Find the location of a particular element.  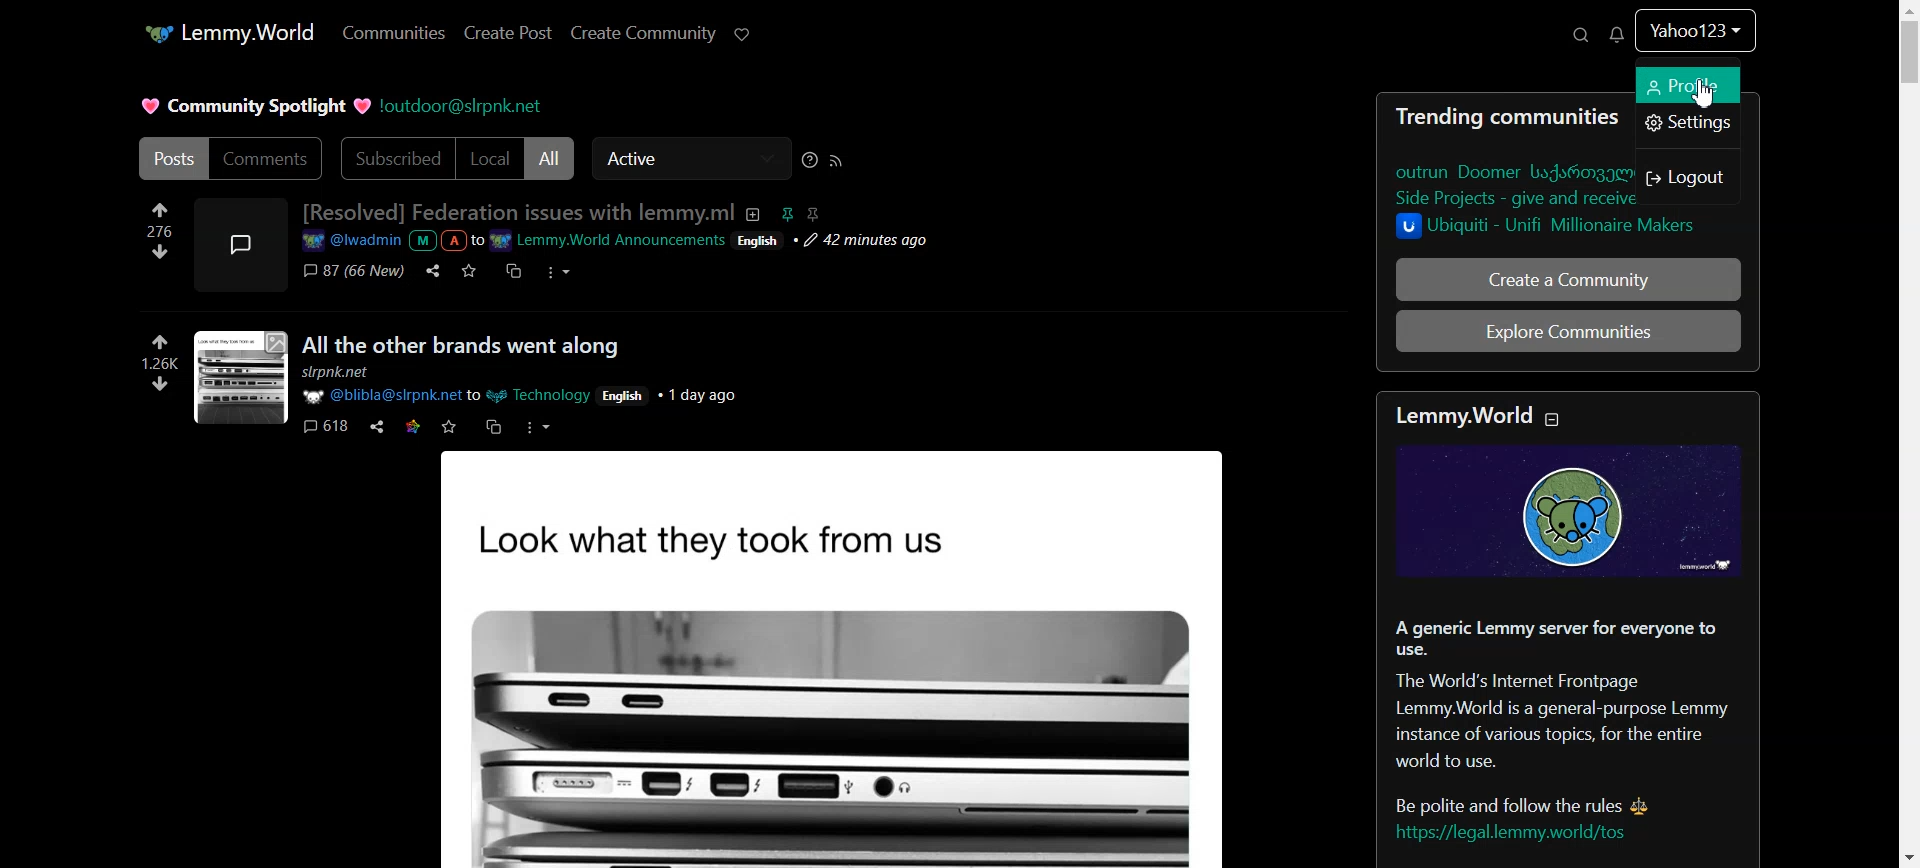

Downvote is located at coordinates (158, 251).